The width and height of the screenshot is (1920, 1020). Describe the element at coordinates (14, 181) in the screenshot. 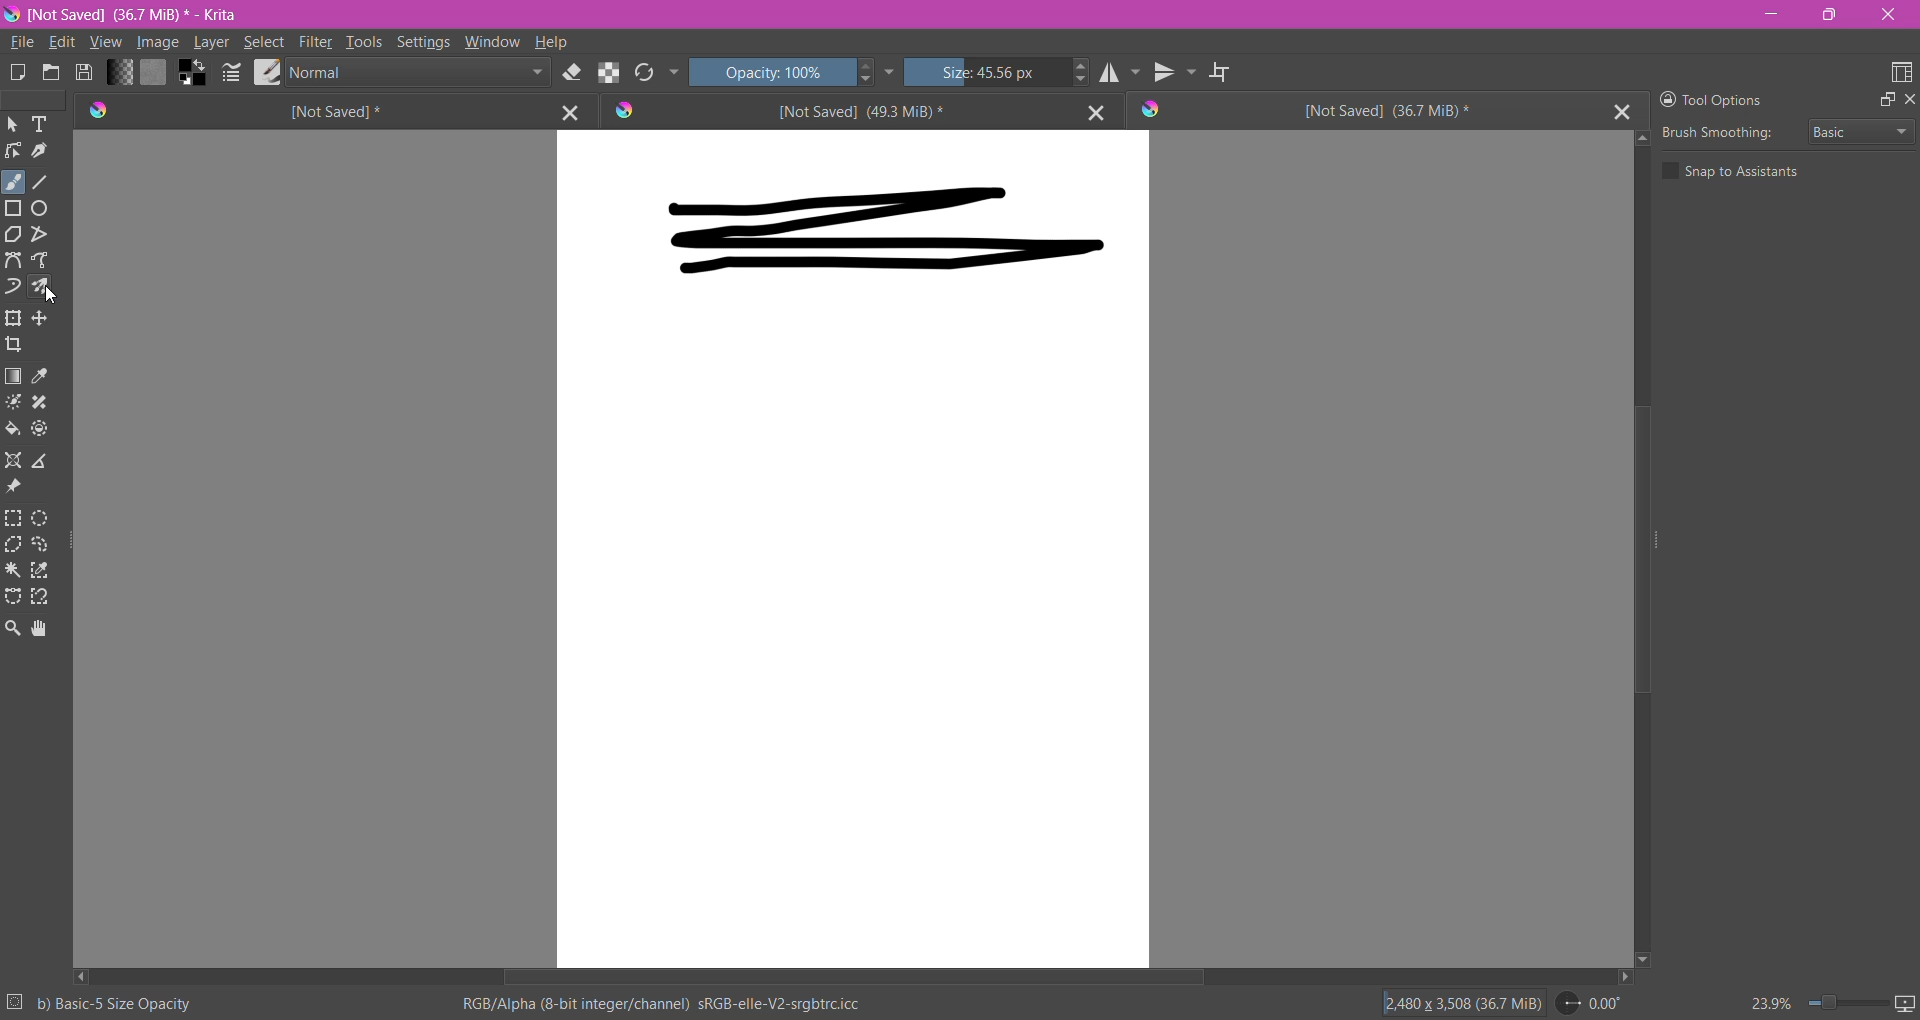

I see `Freehand Brush Tool` at that location.